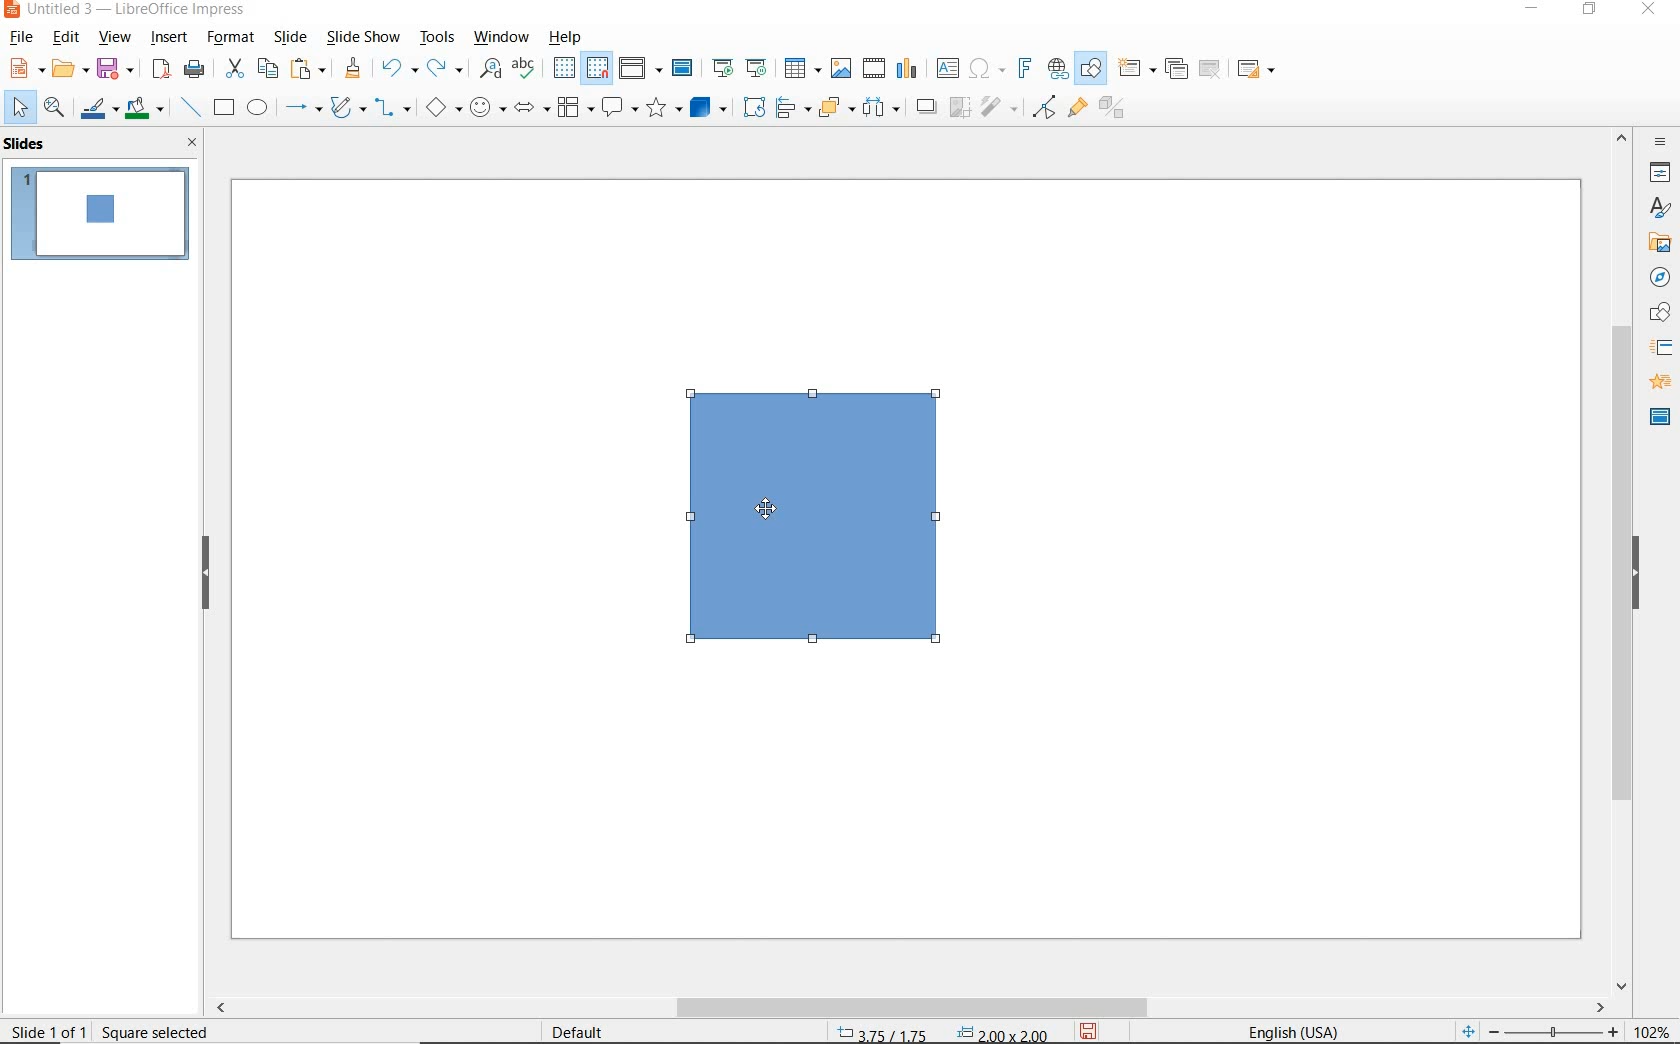 The width and height of the screenshot is (1680, 1044). What do you see at coordinates (265, 67) in the screenshot?
I see `copy` at bounding box center [265, 67].